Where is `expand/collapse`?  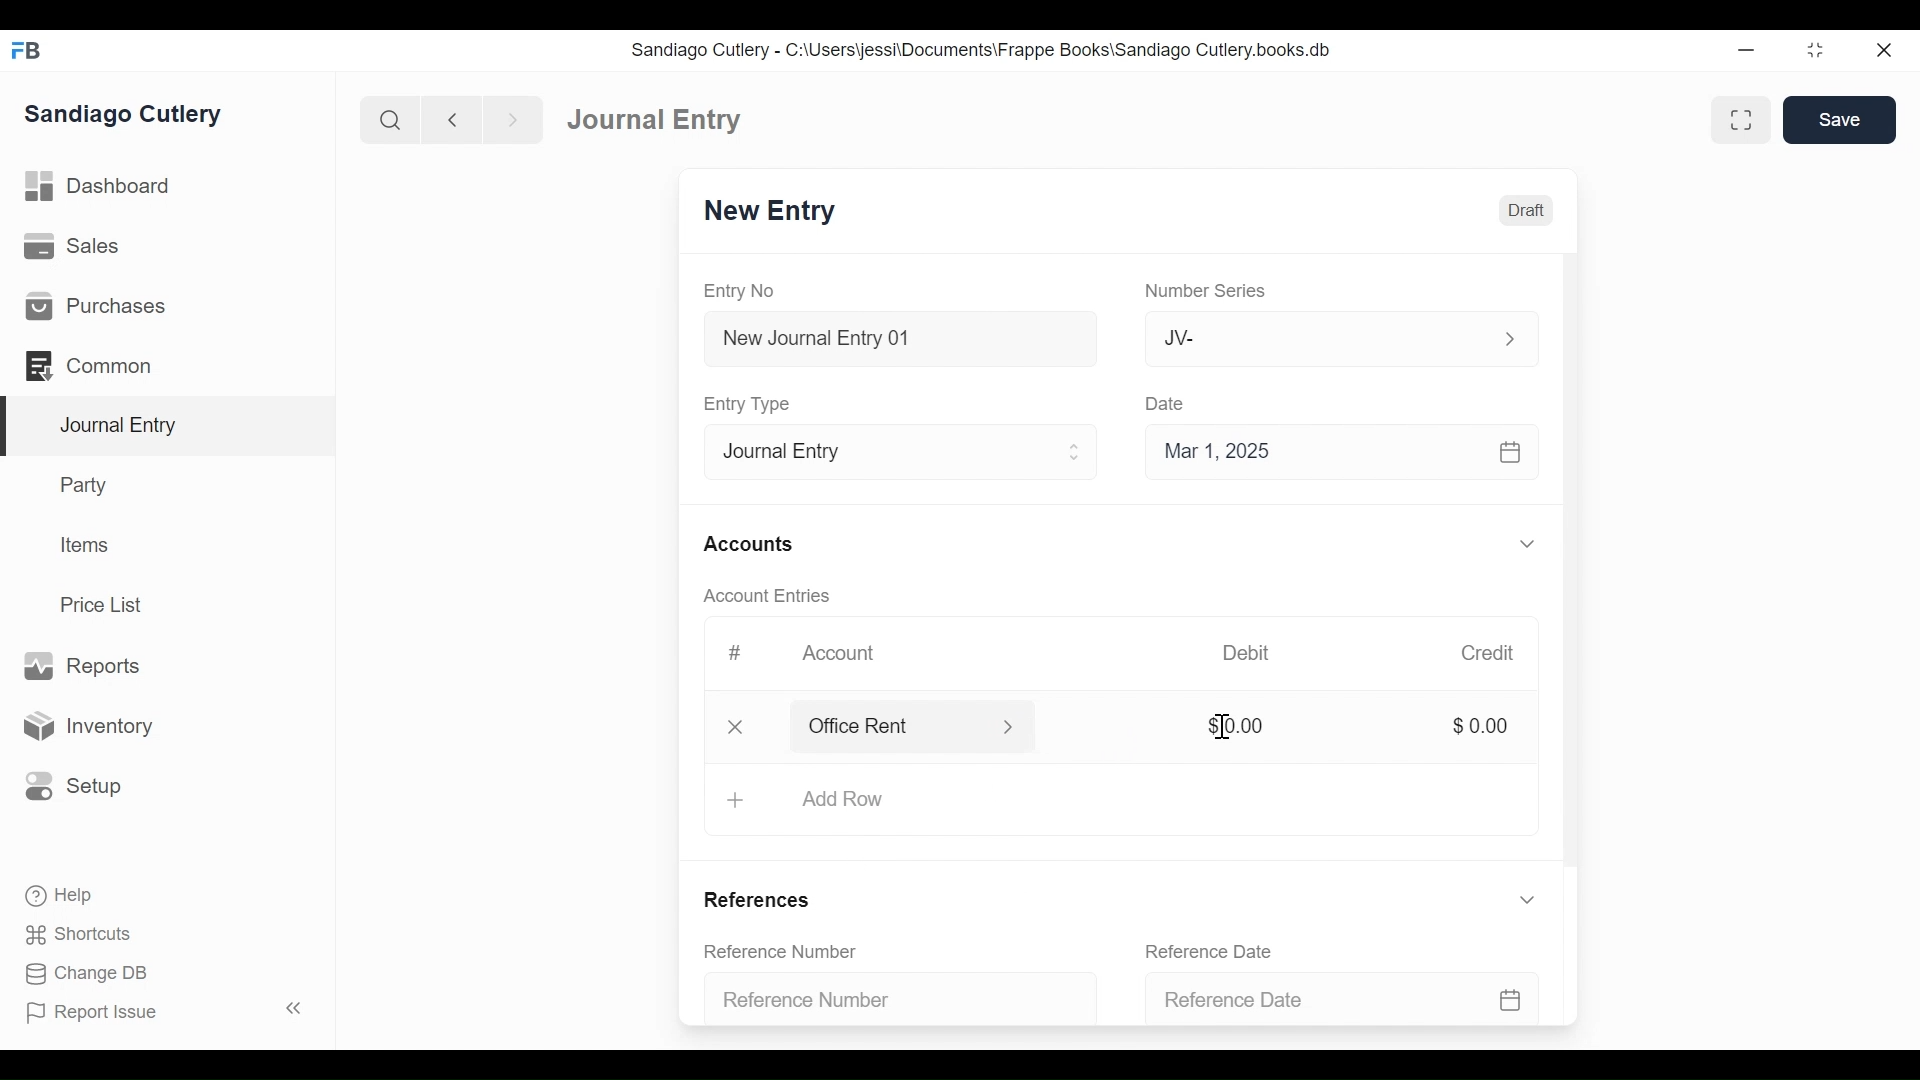
expand/collapse is located at coordinates (1526, 543).